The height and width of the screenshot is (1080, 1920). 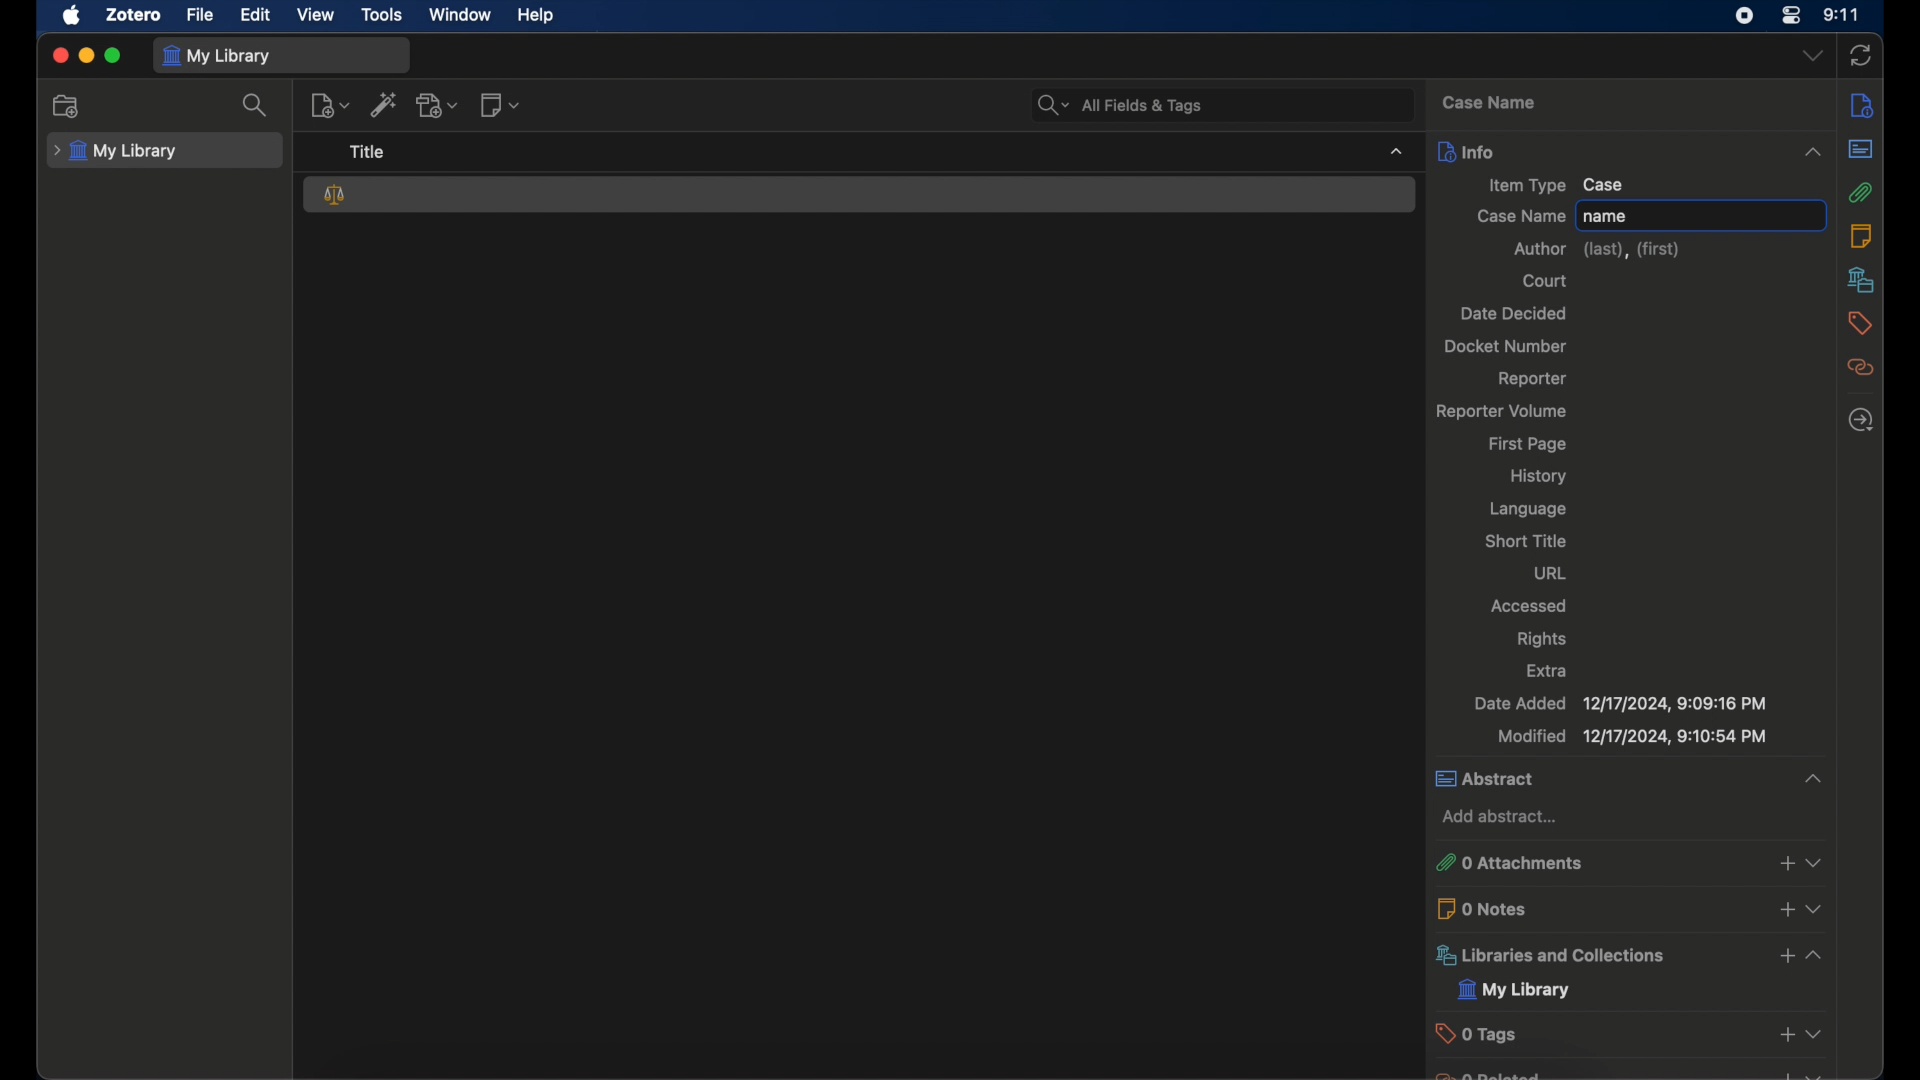 I want to click on help, so click(x=538, y=15).